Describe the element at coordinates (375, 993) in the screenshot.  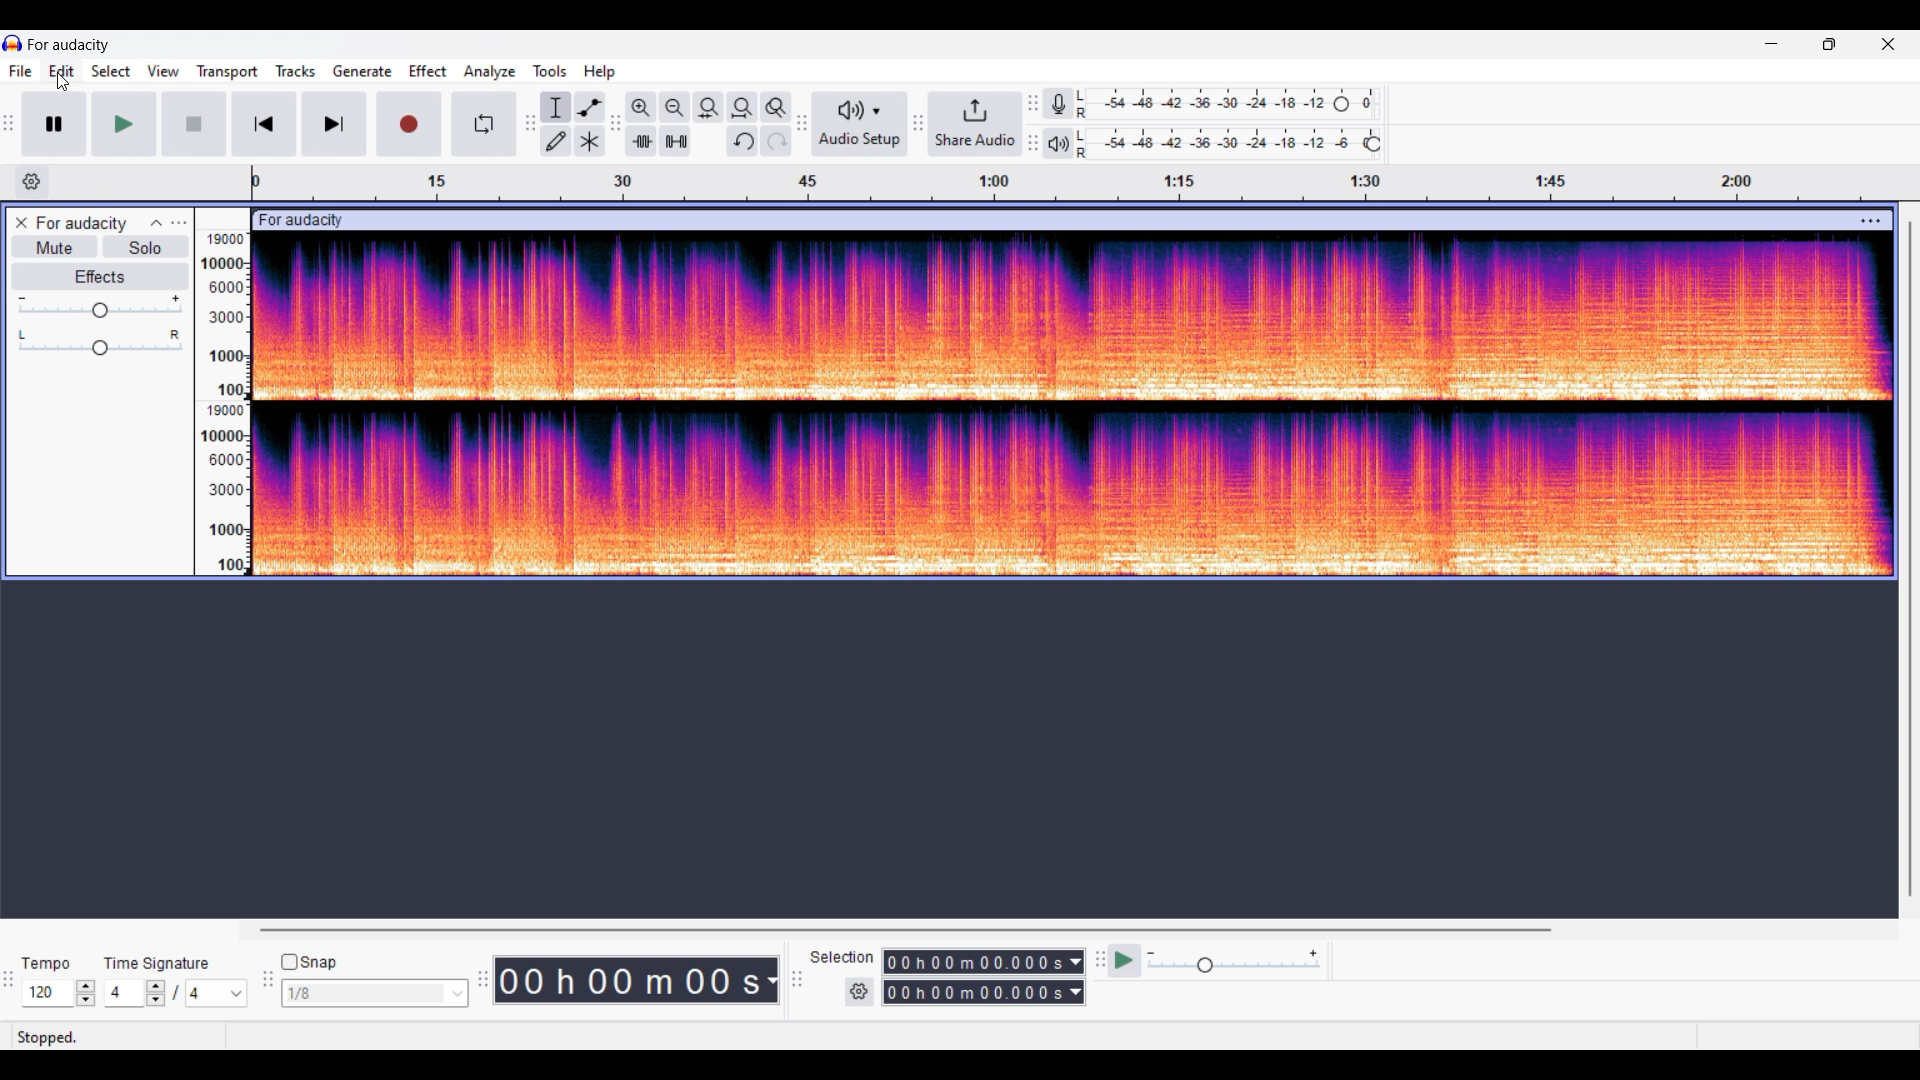
I see `Snap options` at that location.